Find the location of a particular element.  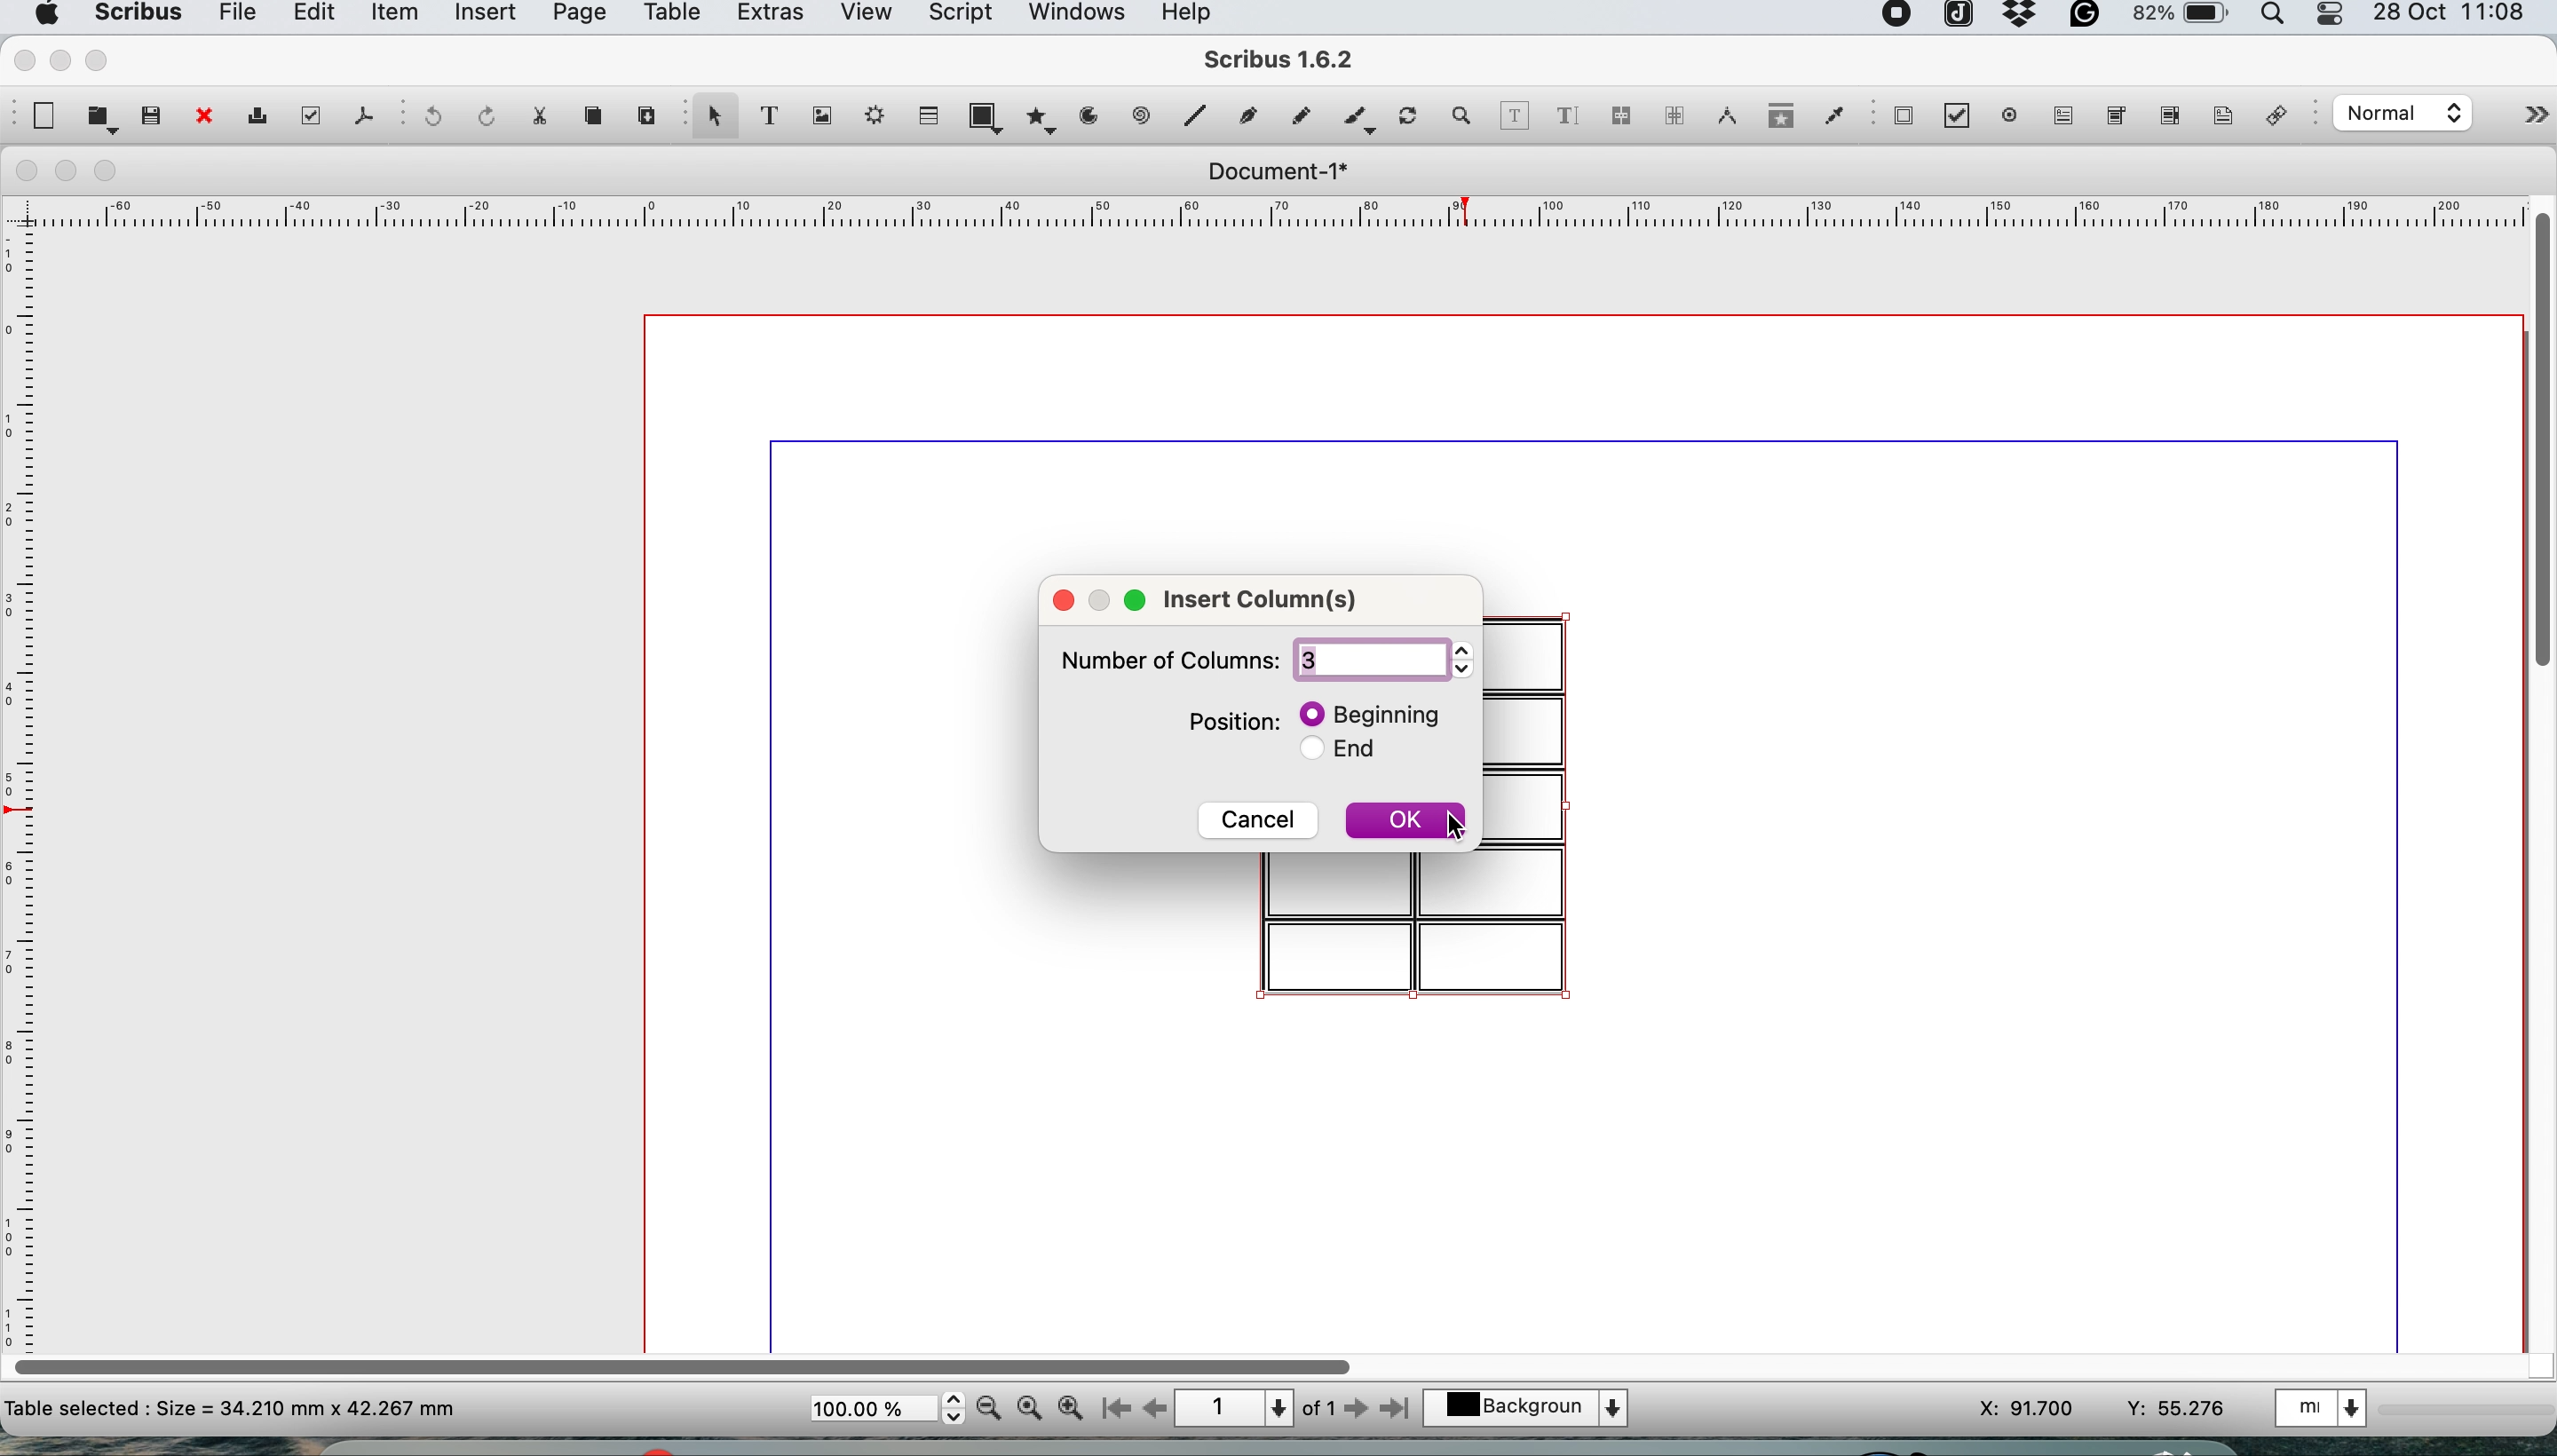

go to next page is located at coordinates (1356, 1410).